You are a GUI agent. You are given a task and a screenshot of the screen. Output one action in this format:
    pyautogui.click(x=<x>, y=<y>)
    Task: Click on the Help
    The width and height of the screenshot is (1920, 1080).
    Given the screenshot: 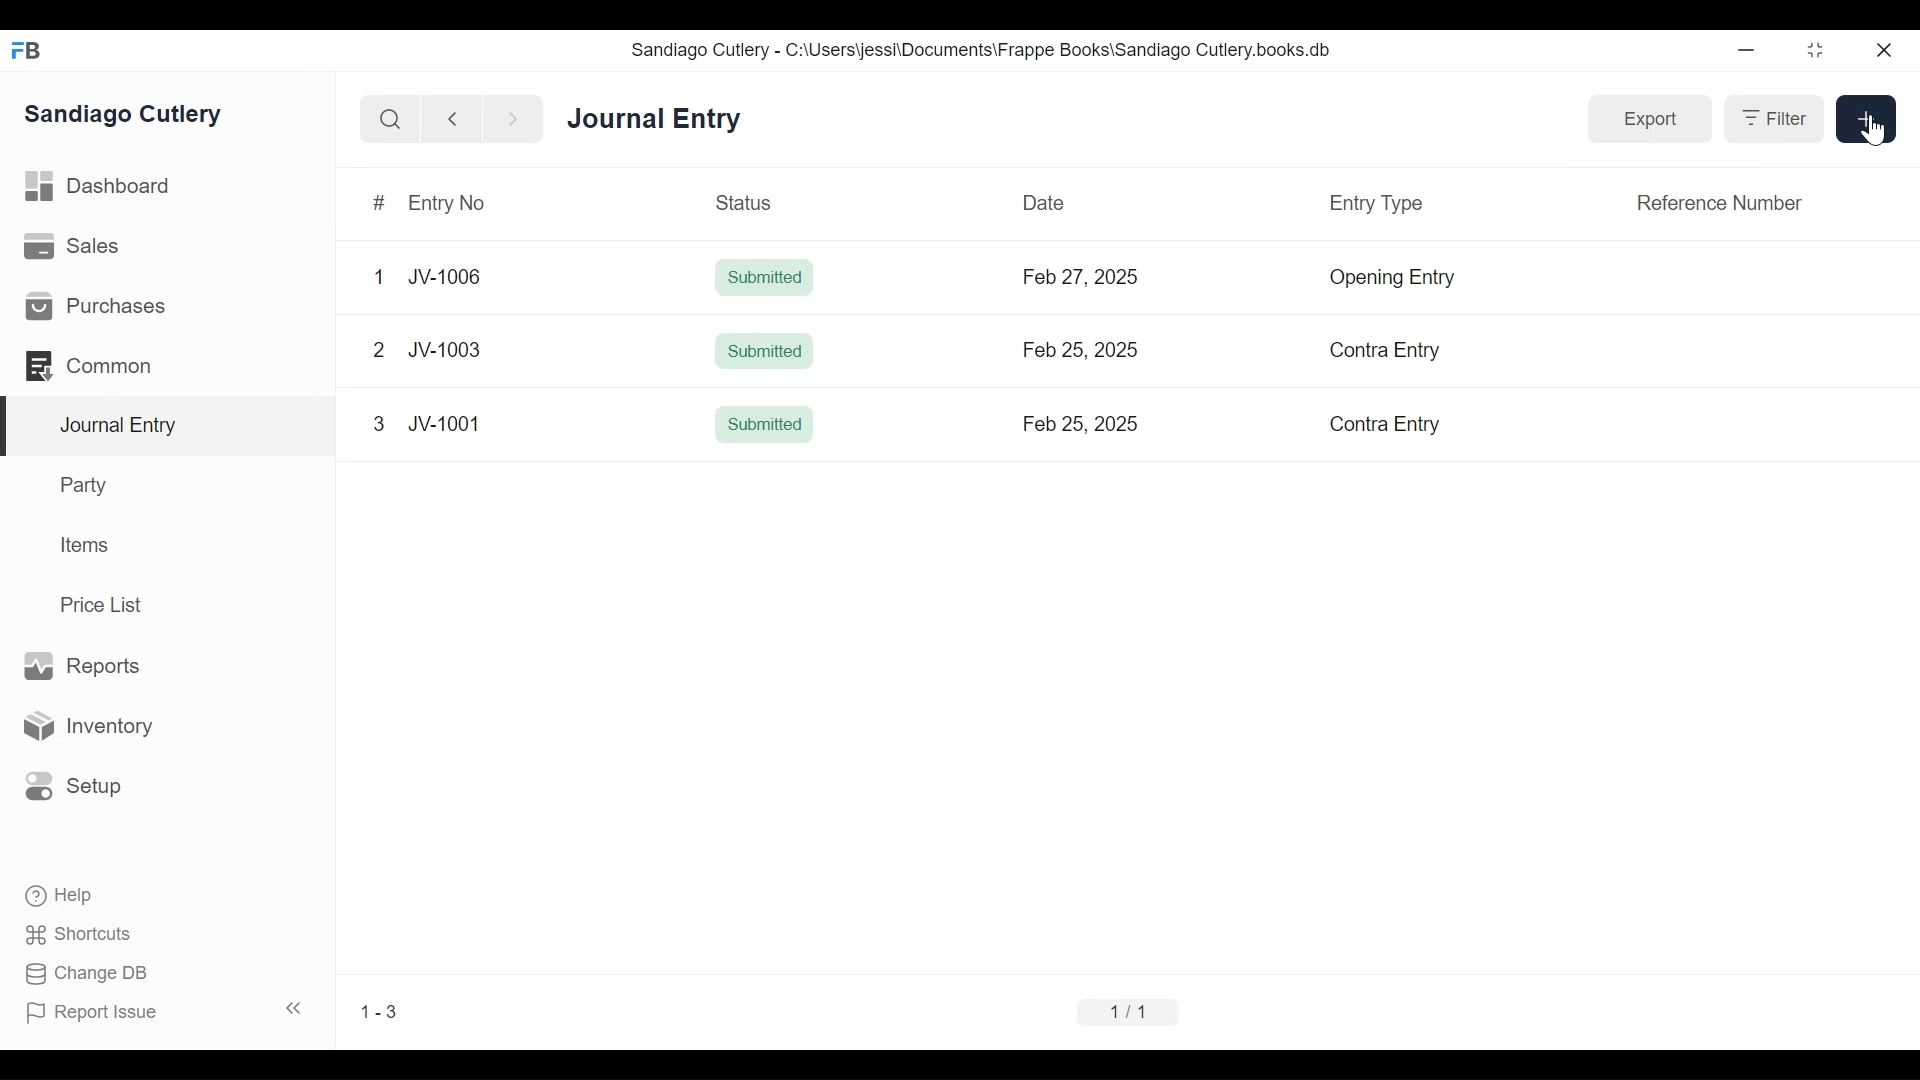 What is the action you would take?
    pyautogui.click(x=50, y=897)
    